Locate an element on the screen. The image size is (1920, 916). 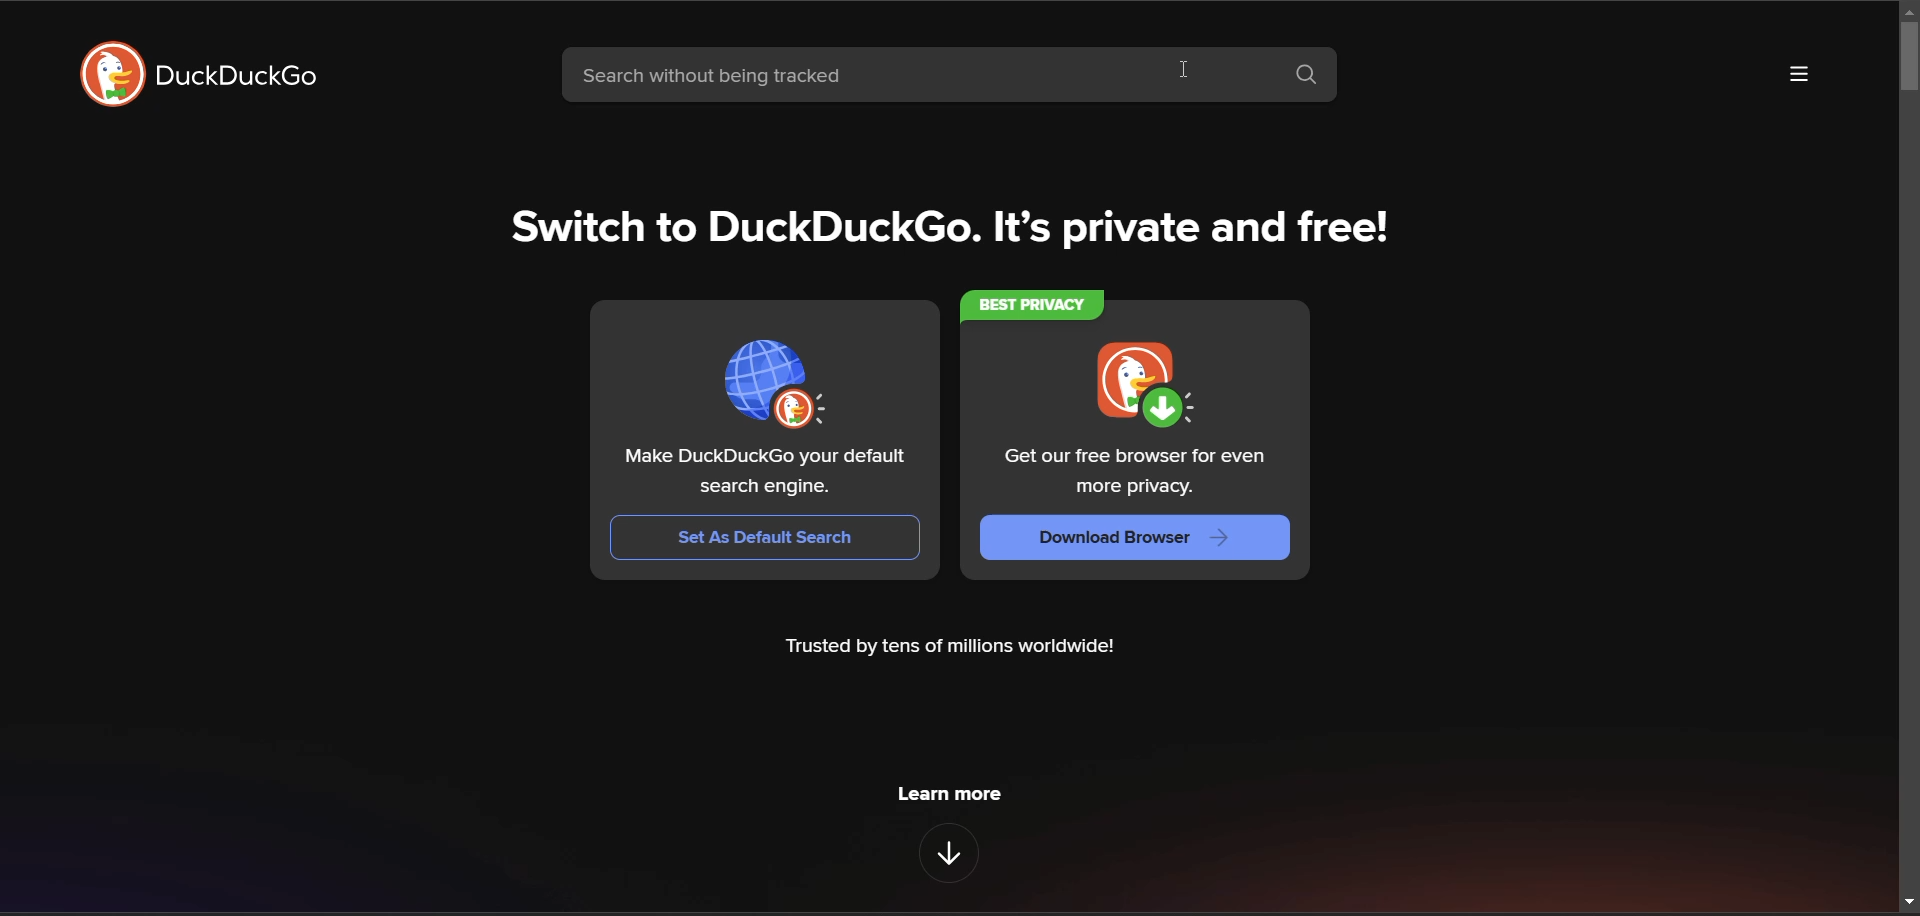
Set As Default Search is located at coordinates (764, 538).